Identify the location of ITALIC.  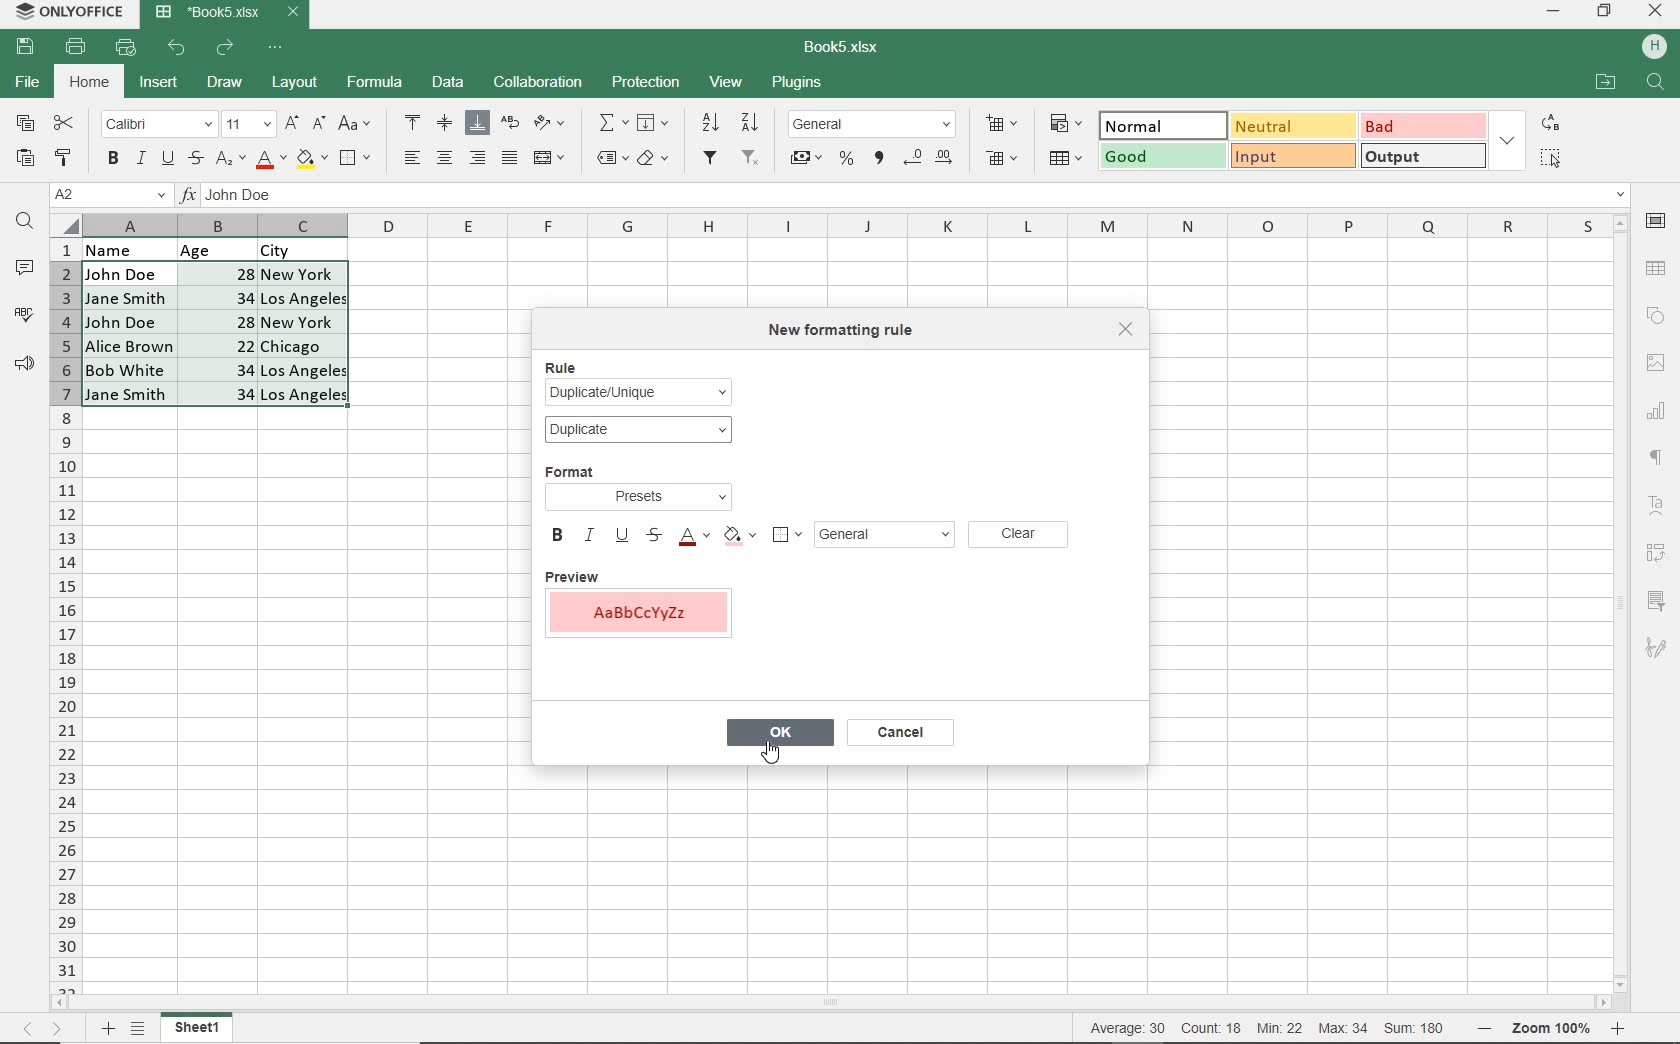
(140, 157).